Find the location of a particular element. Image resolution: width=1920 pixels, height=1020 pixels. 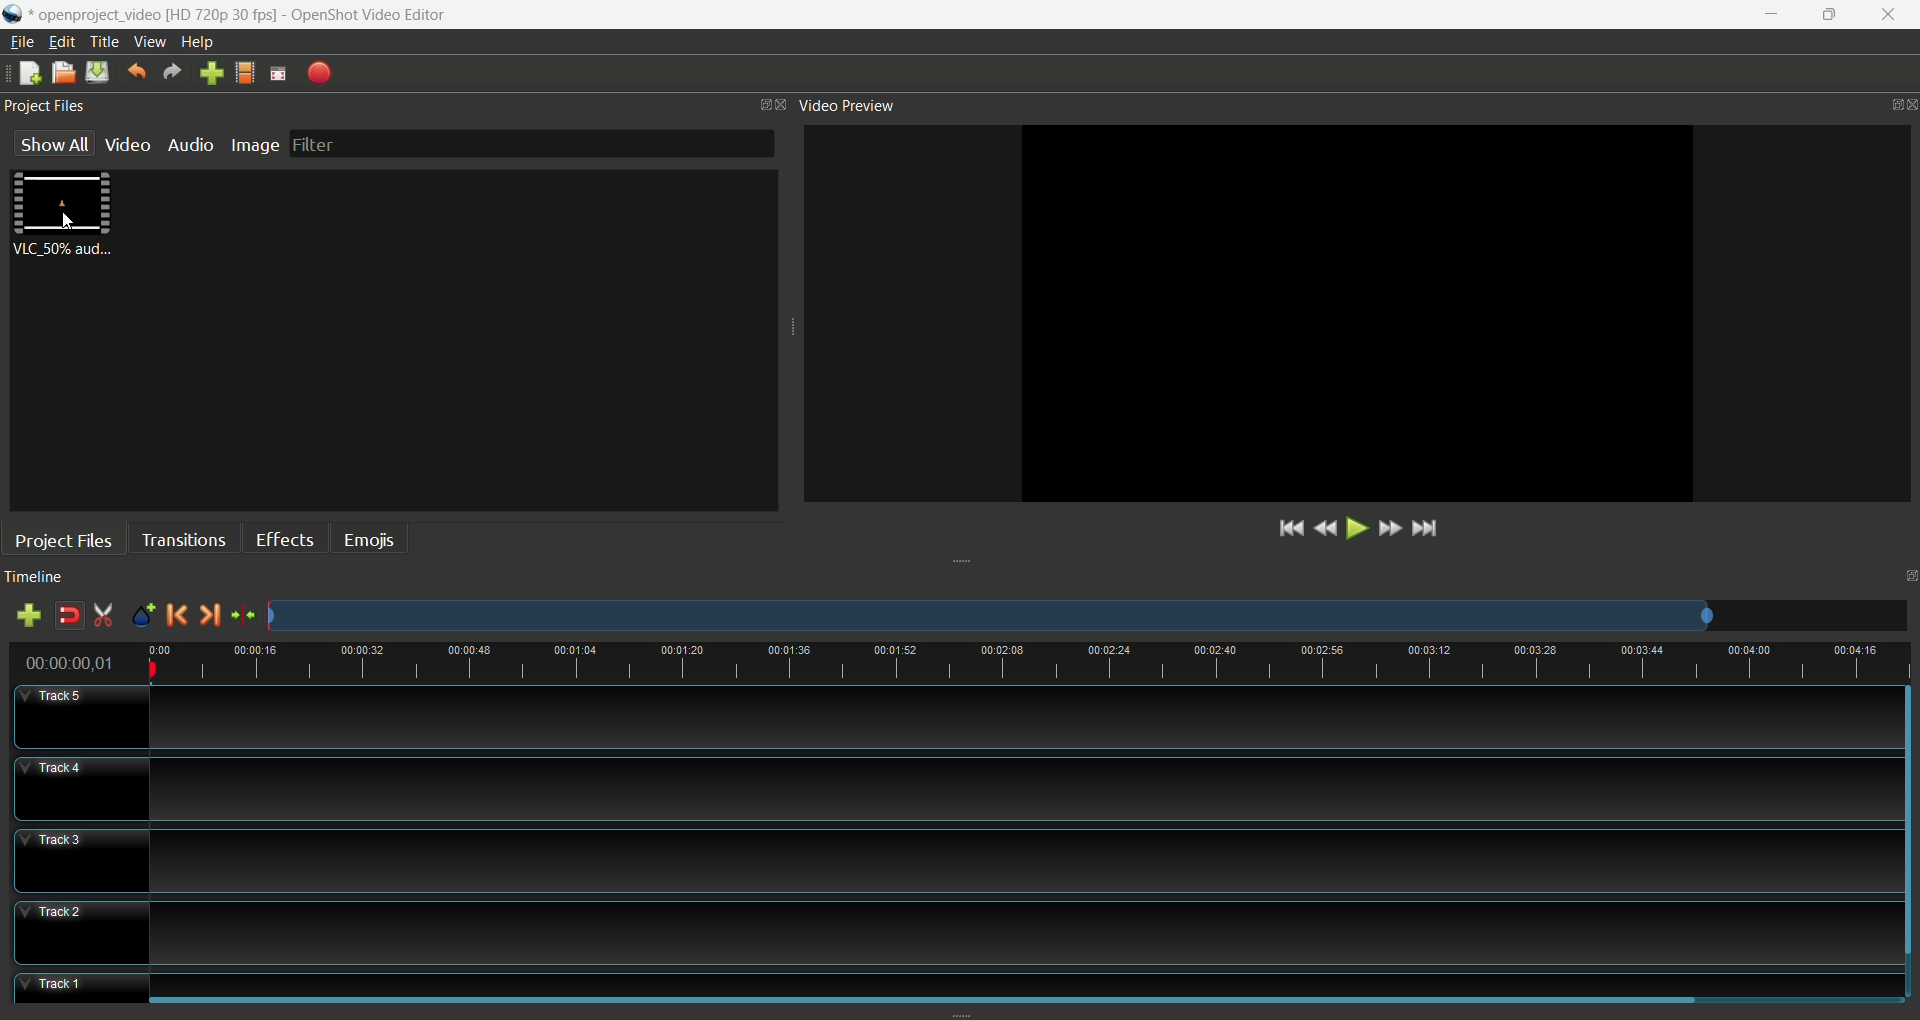

export video is located at coordinates (317, 73).